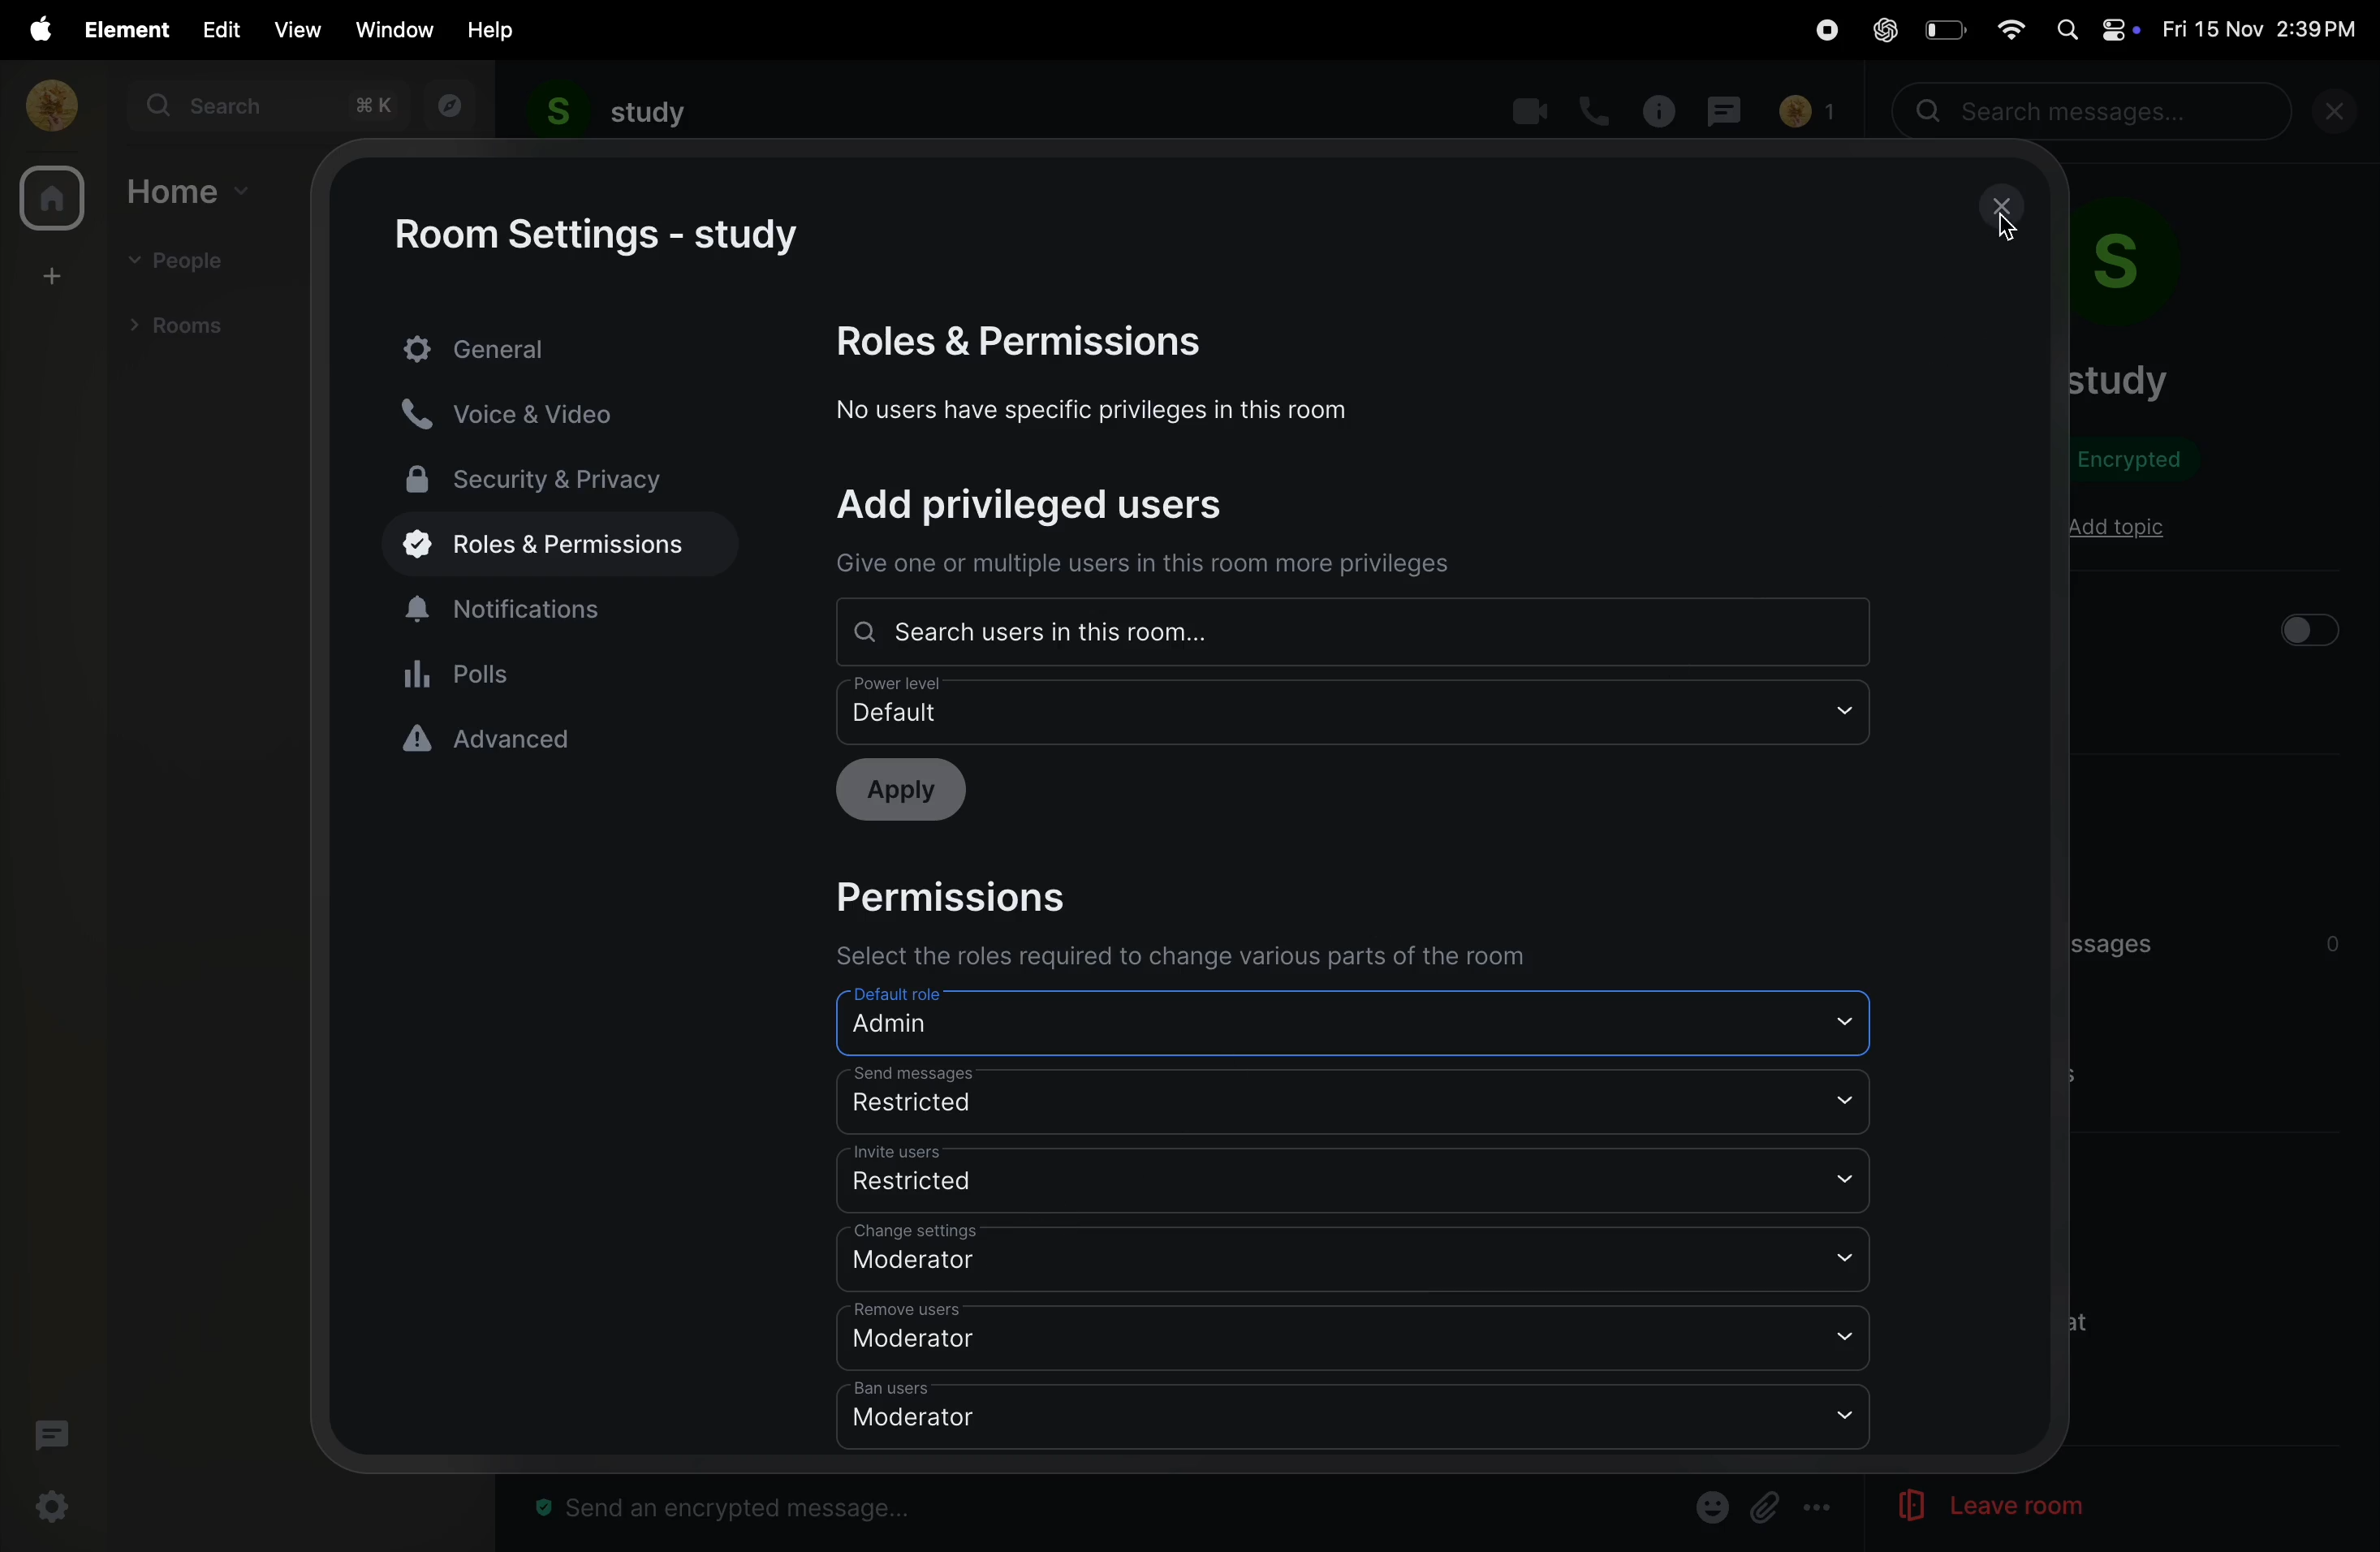  What do you see at coordinates (51, 201) in the screenshot?
I see `home ` at bounding box center [51, 201].